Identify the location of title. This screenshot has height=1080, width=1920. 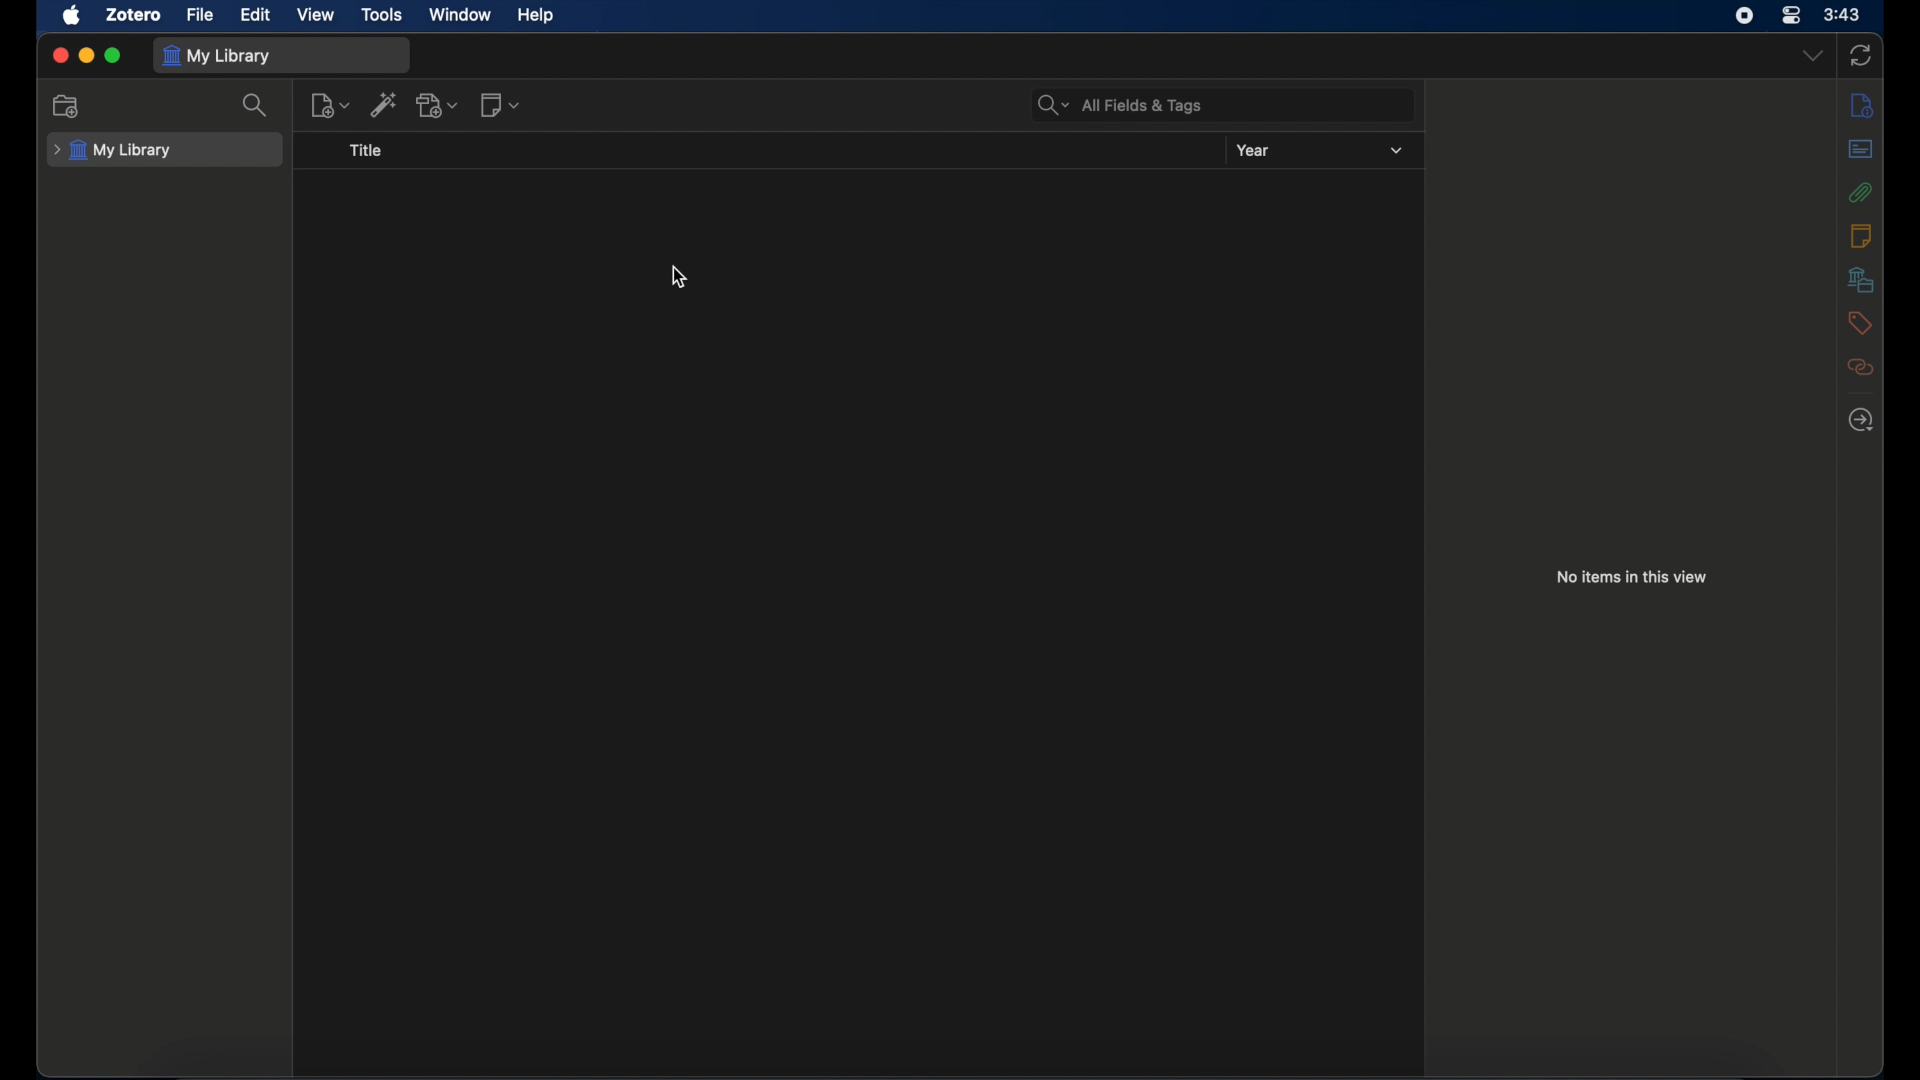
(370, 151).